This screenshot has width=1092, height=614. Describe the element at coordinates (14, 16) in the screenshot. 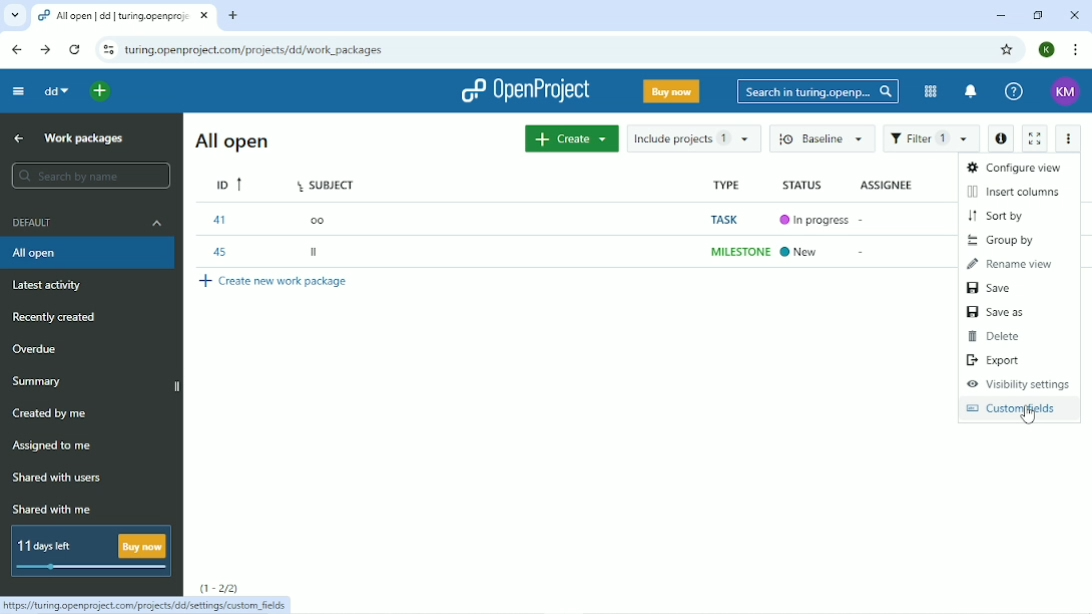

I see `Search tabs` at that location.